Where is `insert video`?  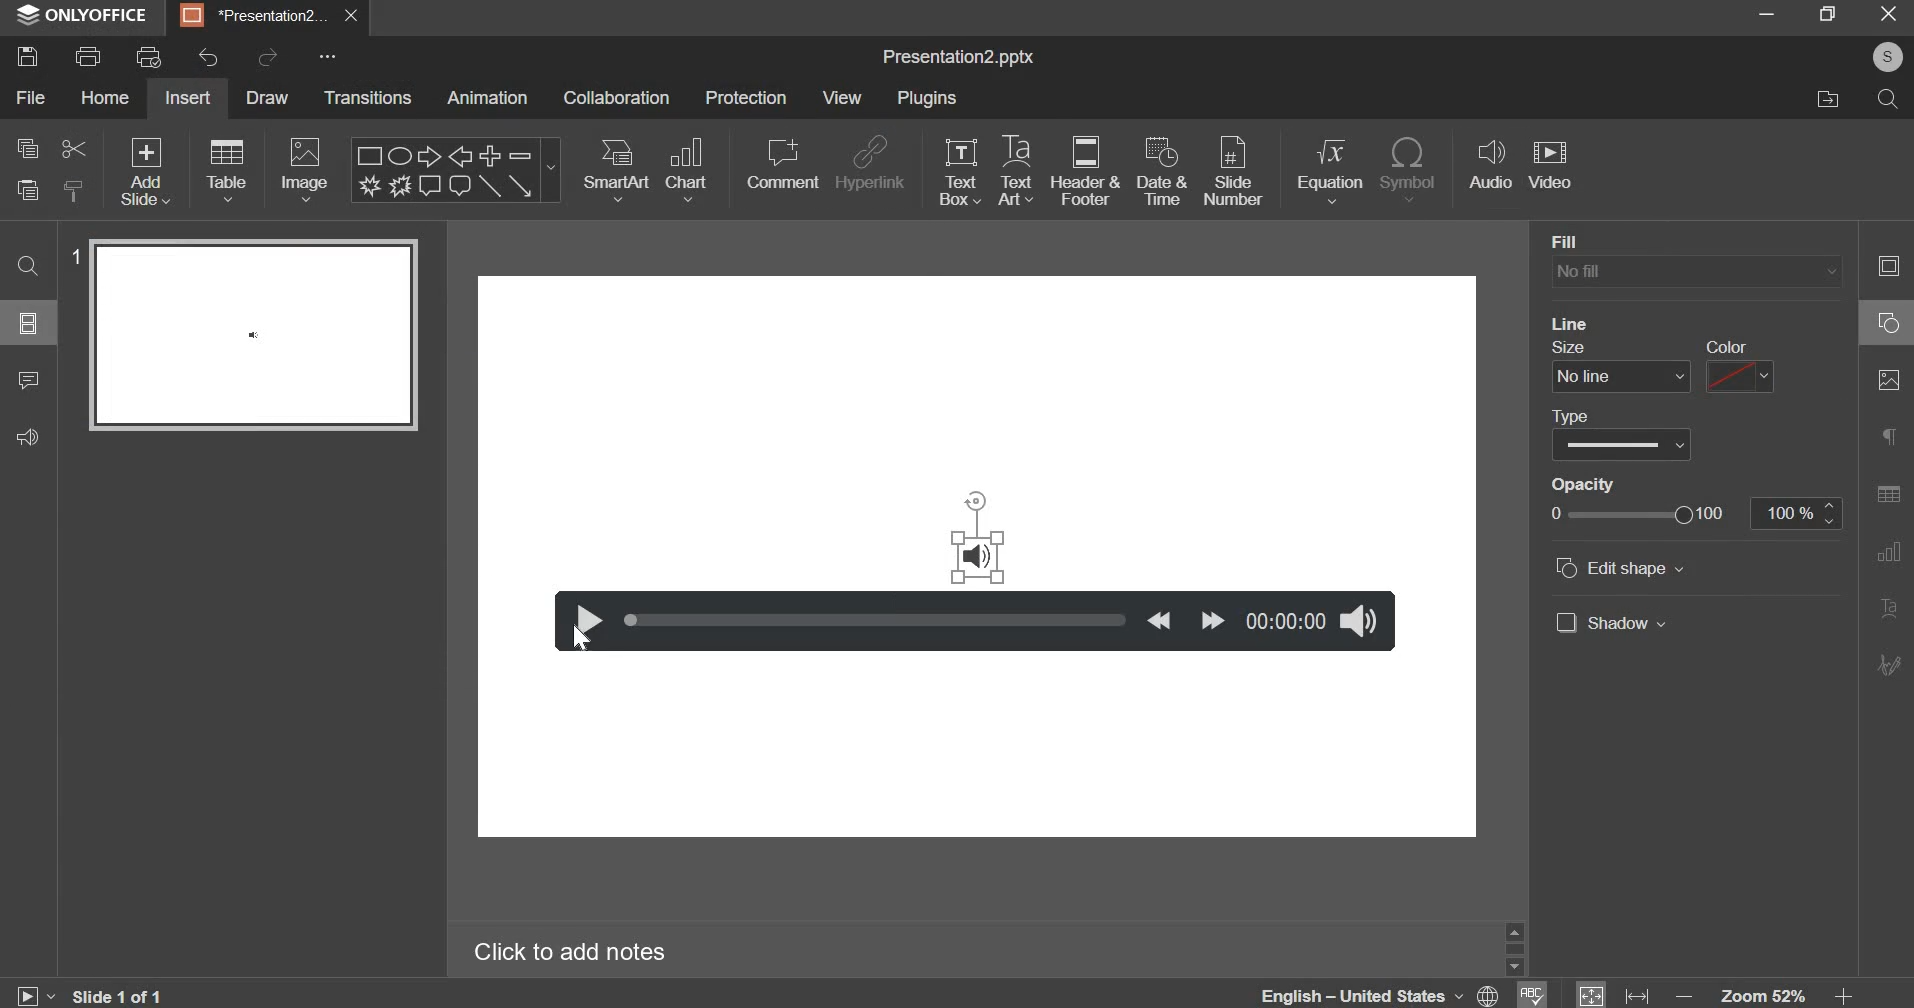
insert video is located at coordinates (1554, 168).